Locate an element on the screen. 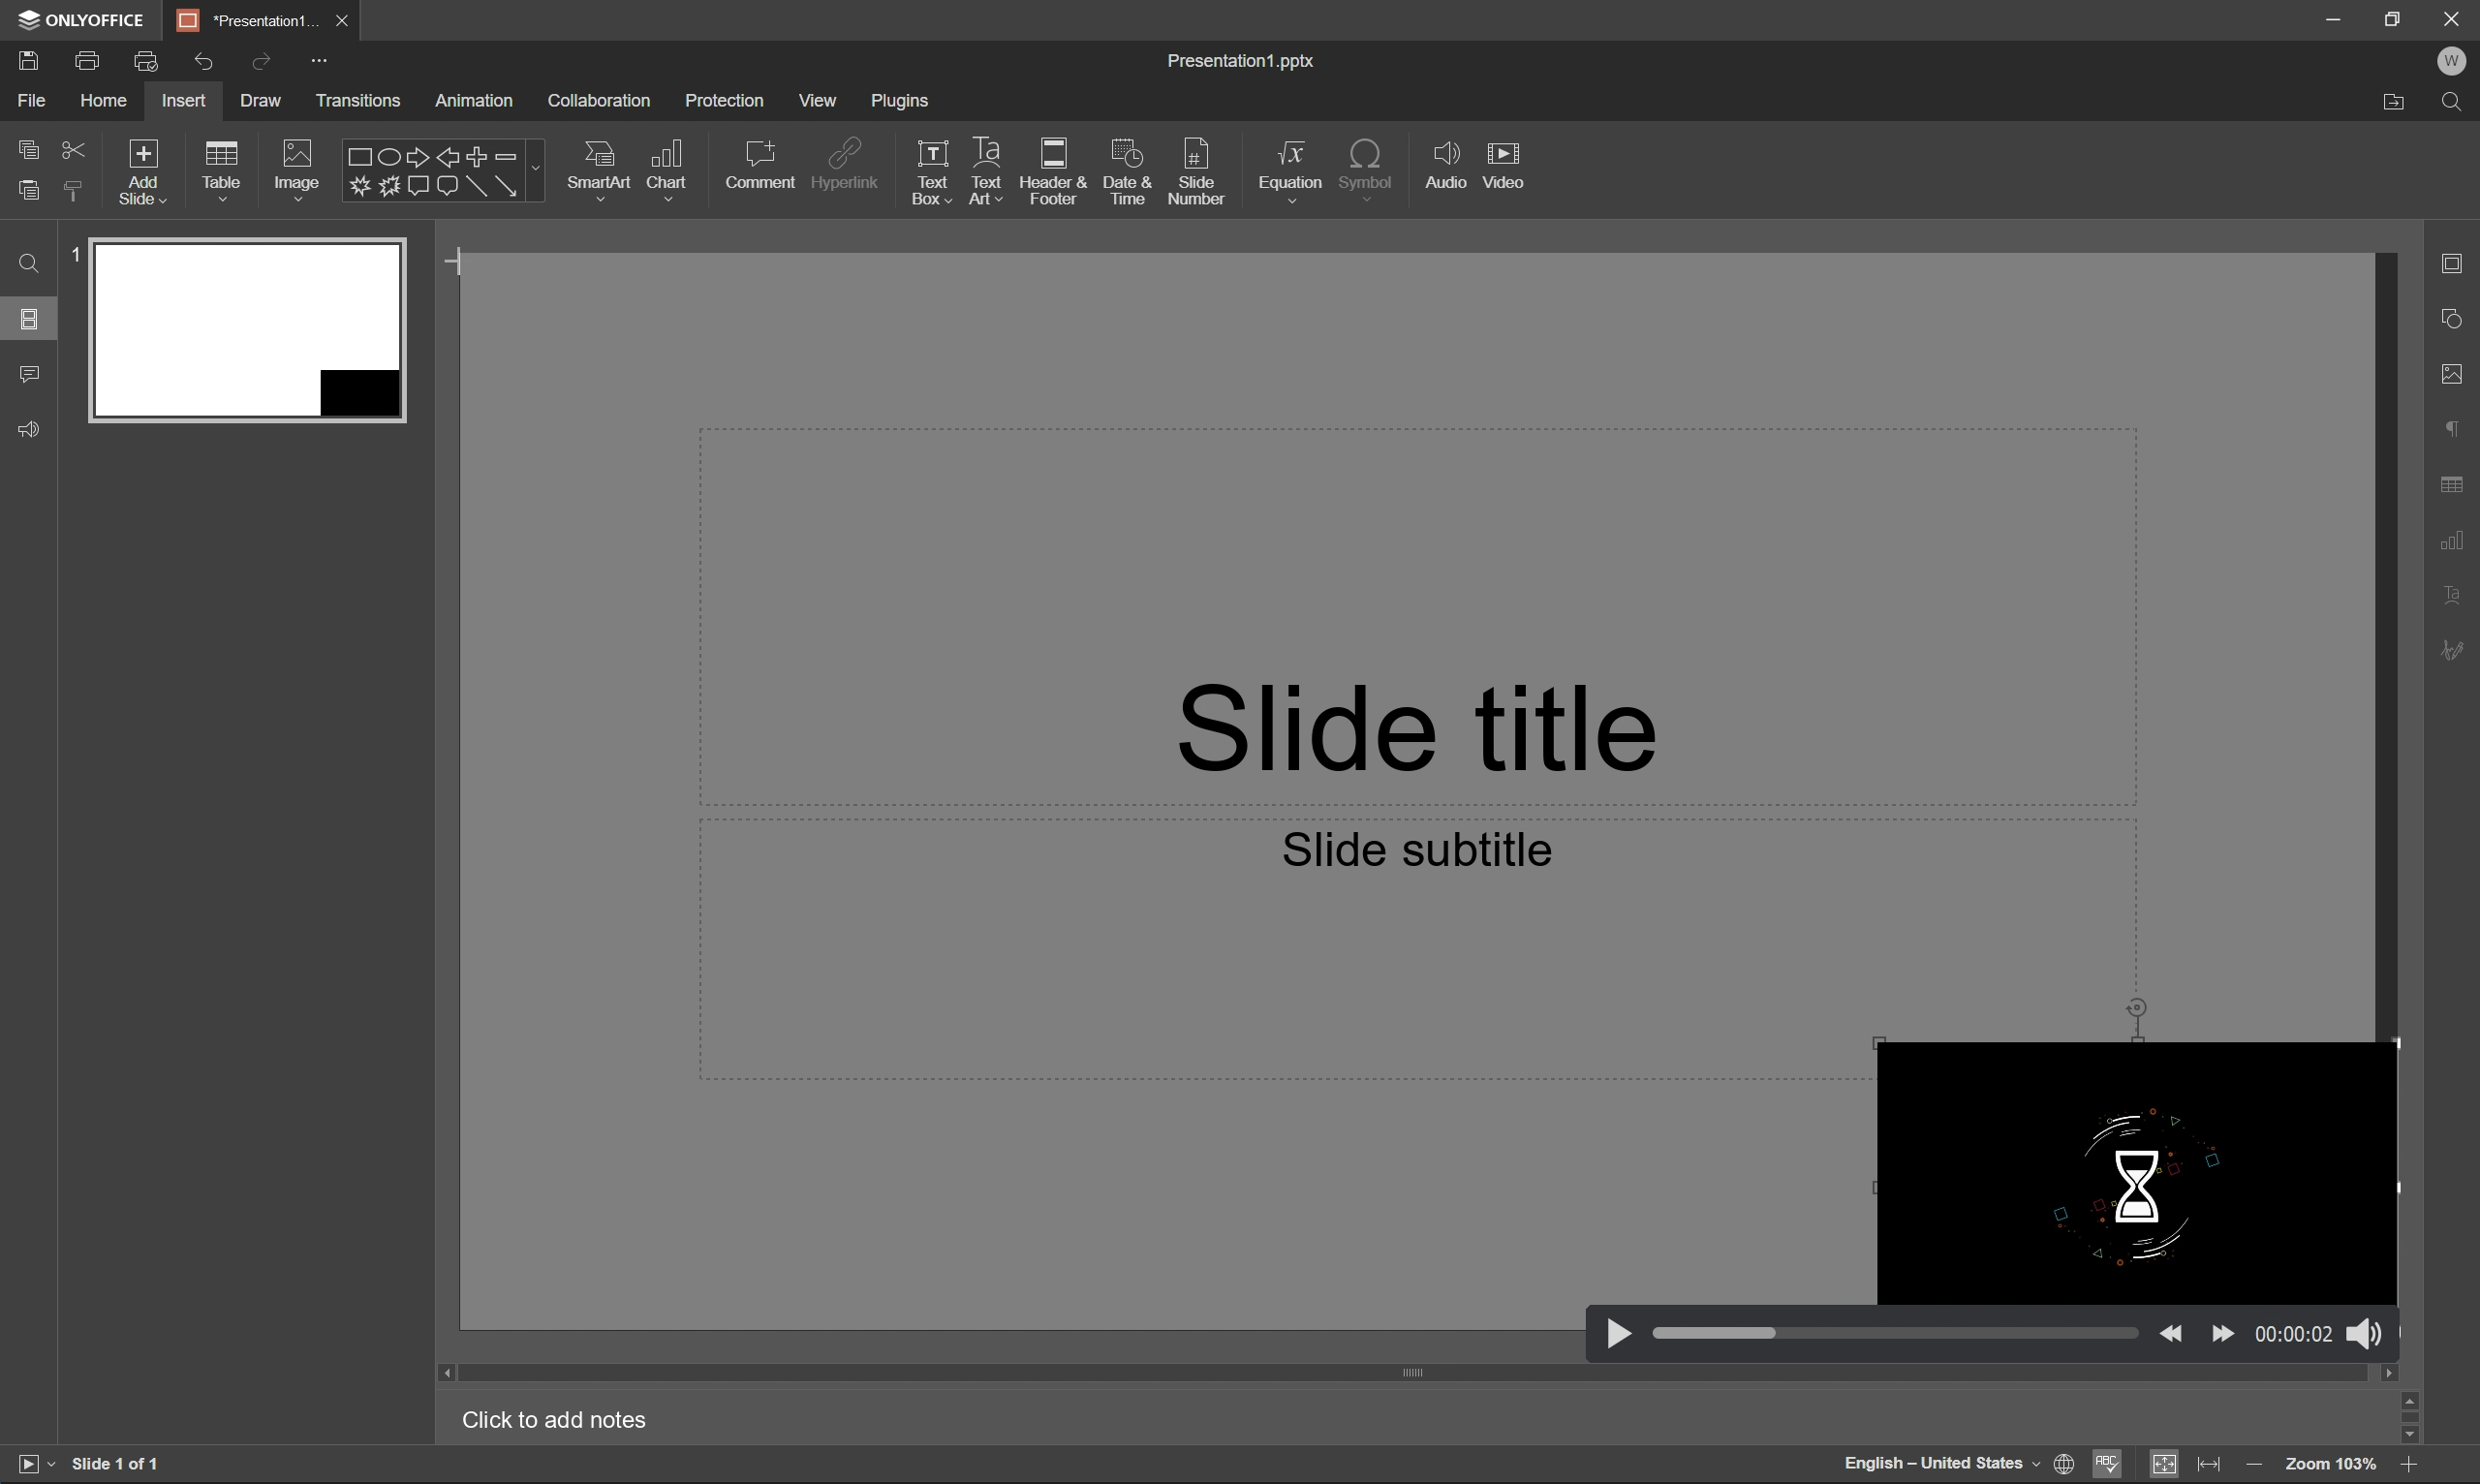  1 is located at coordinates (76, 253).